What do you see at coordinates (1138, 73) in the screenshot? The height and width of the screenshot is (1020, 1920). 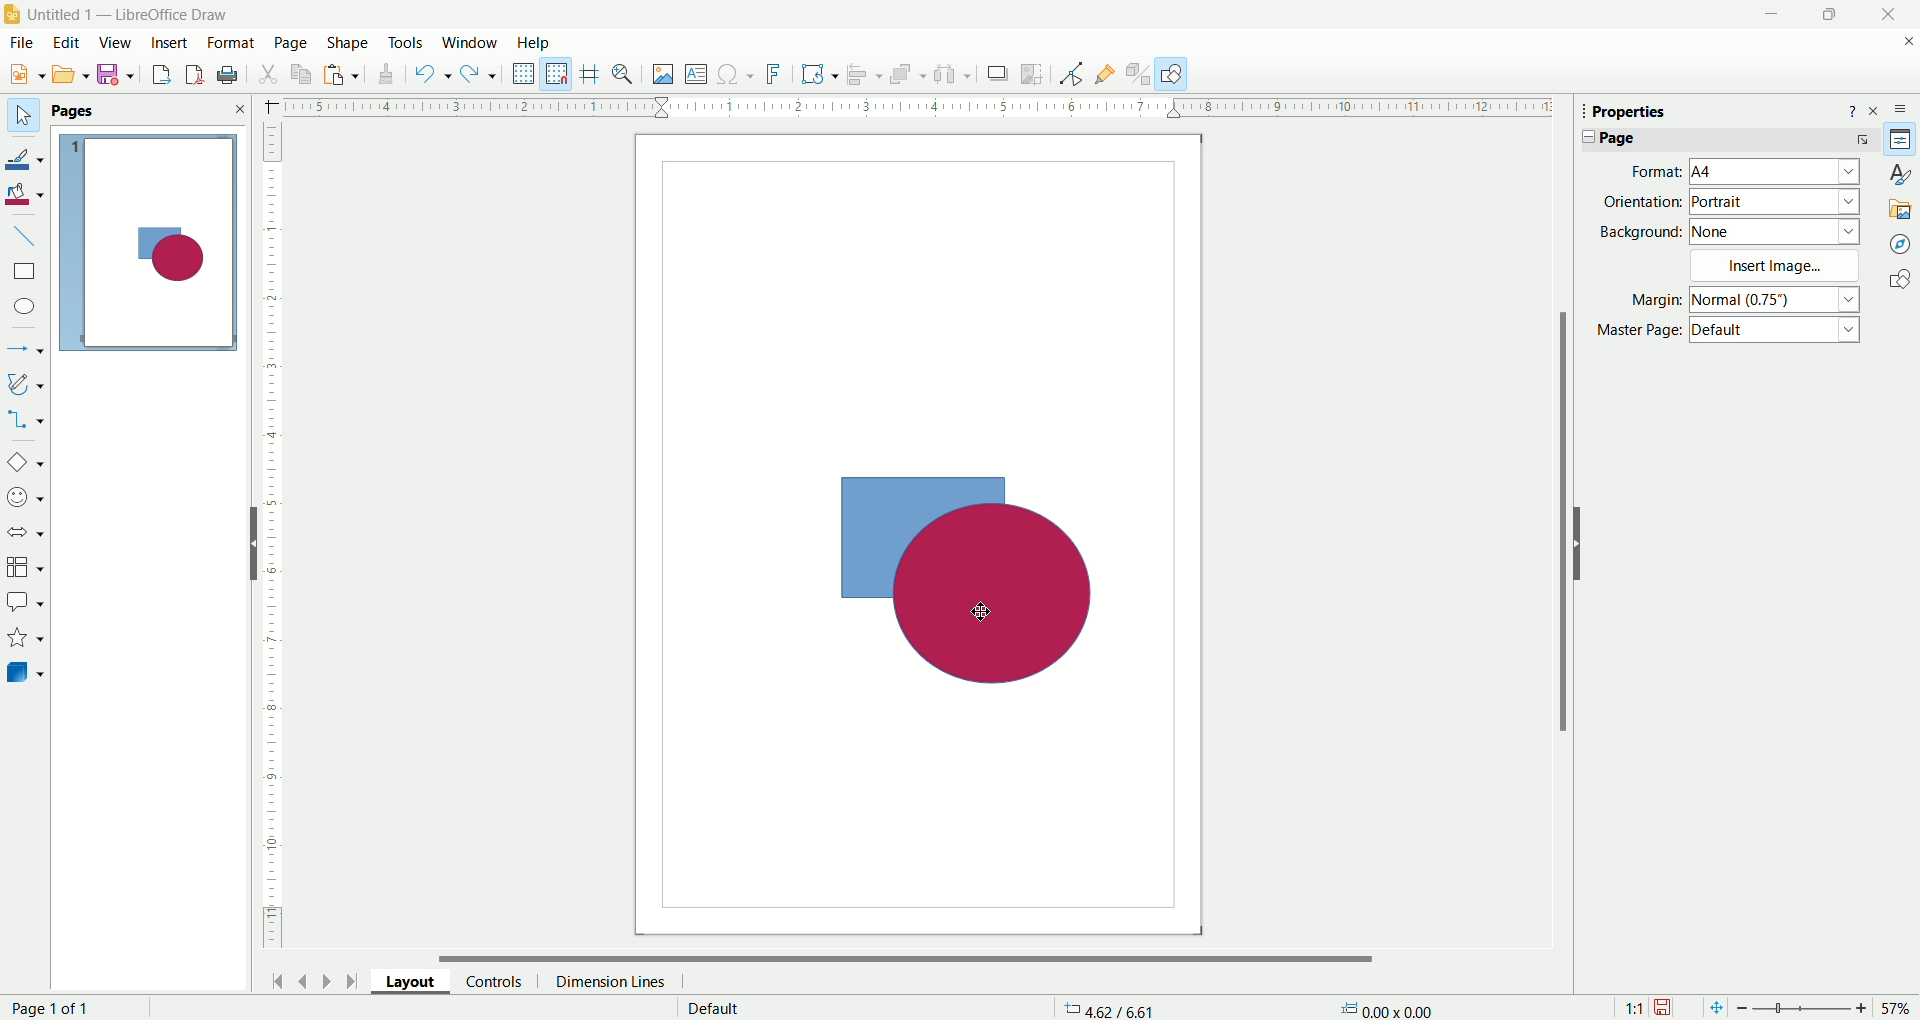 I see `extrusion` at bounding box center [1138, 73].